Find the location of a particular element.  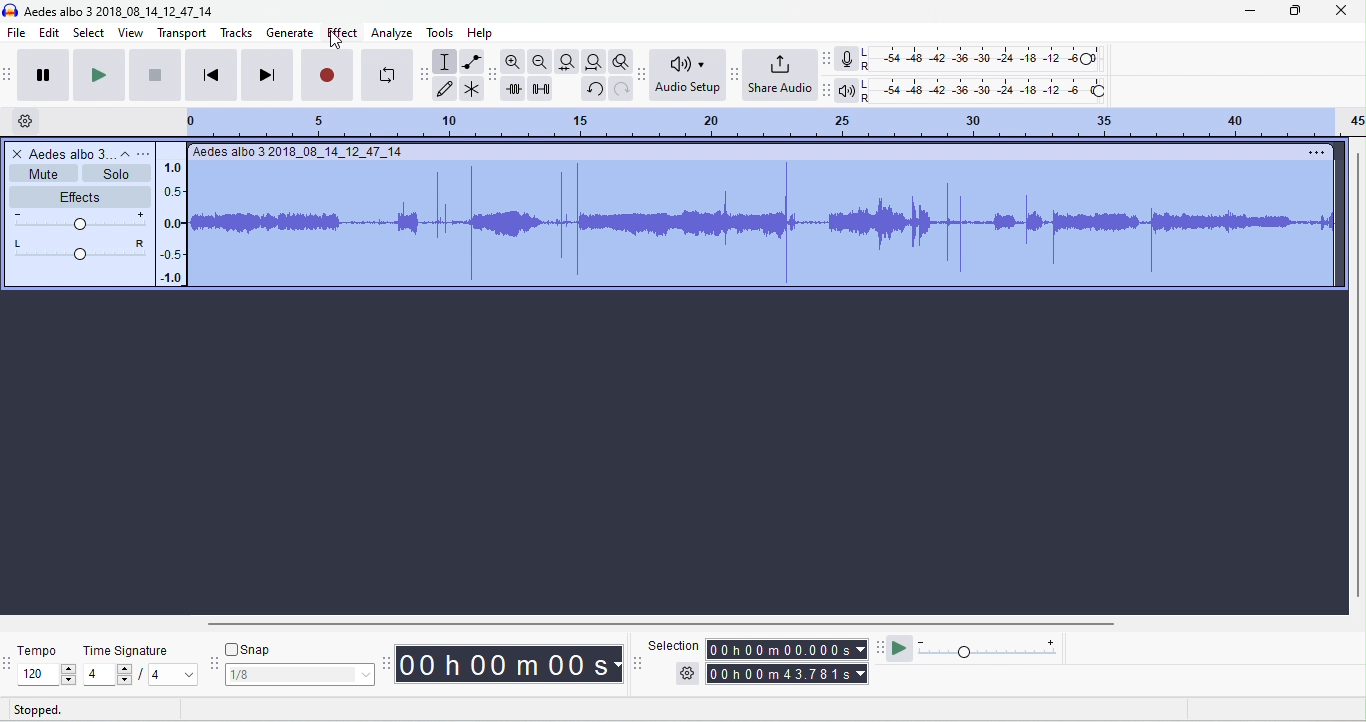

stop is located at coordinates (155, 74).